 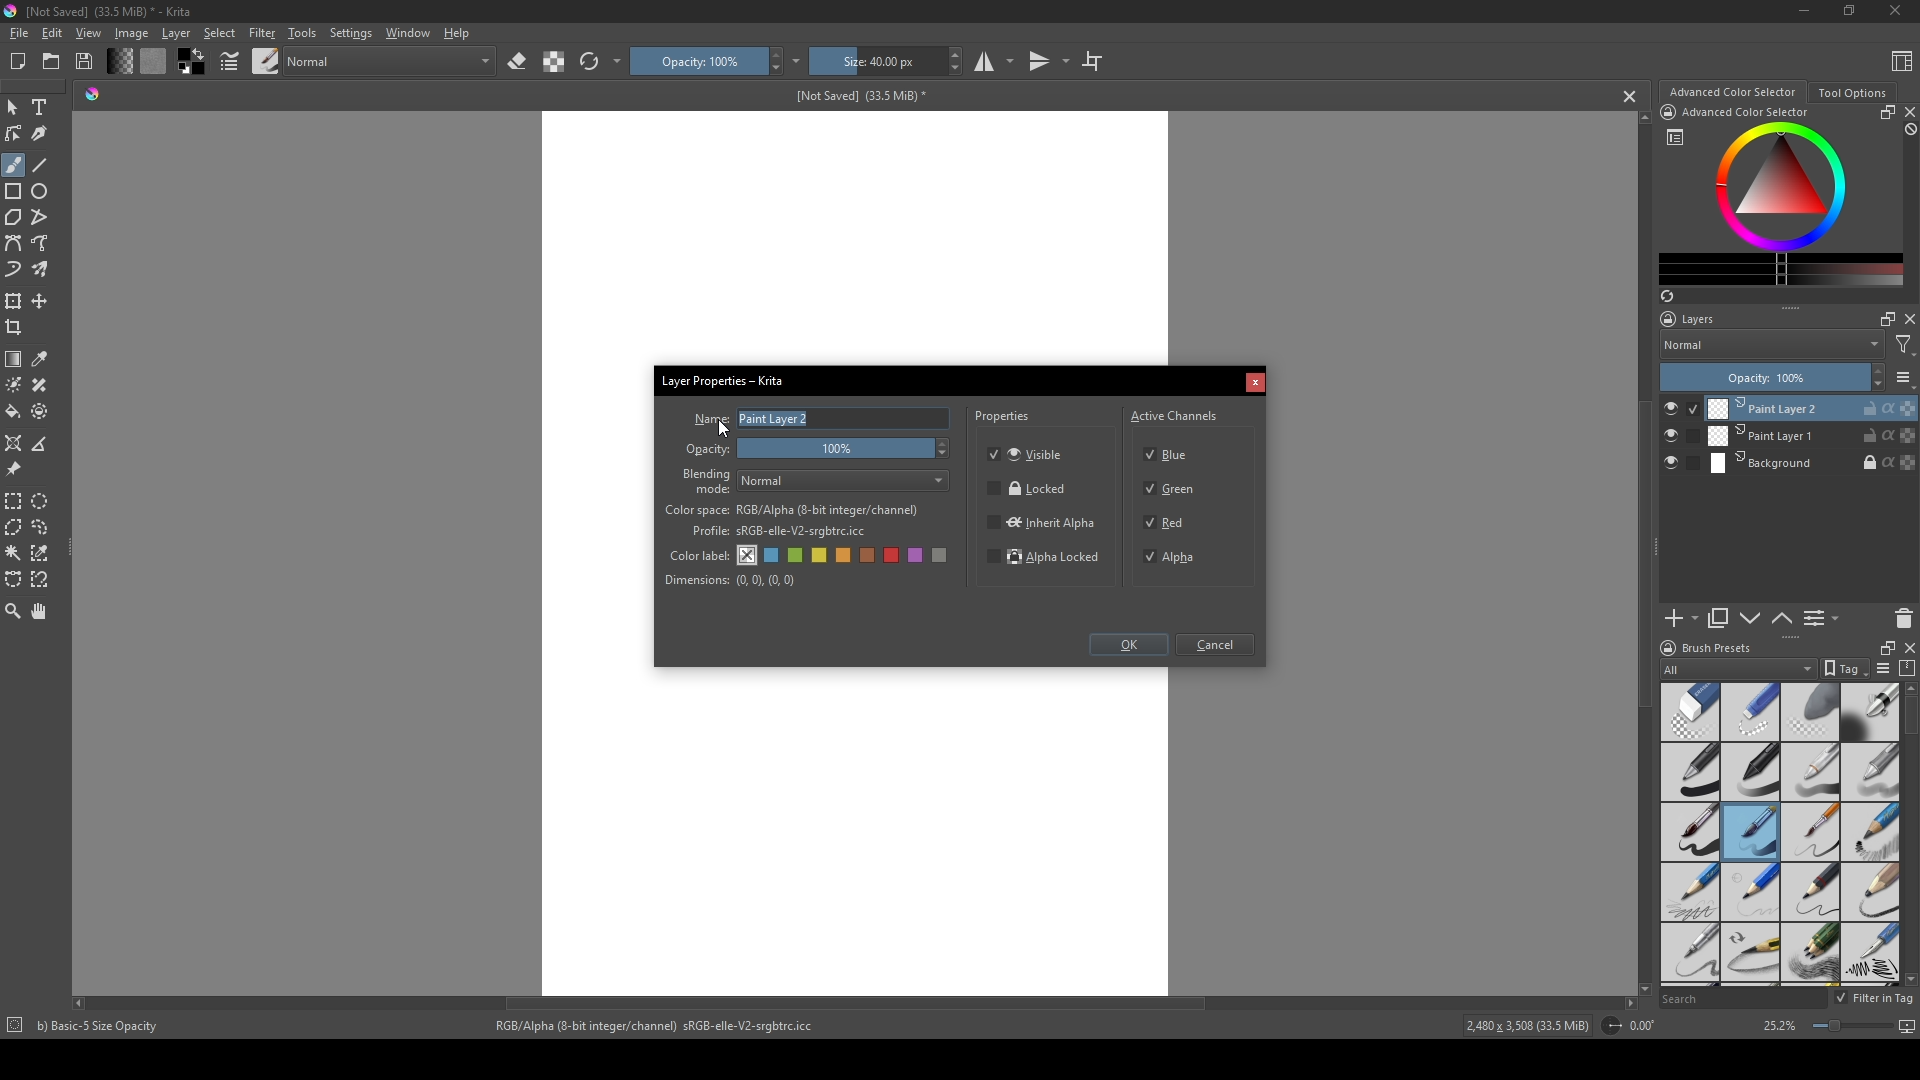 What do you see at coordinates (1648, 1026) in the screenshot?
I see `0.00` at bounding box center [1648, 1026].